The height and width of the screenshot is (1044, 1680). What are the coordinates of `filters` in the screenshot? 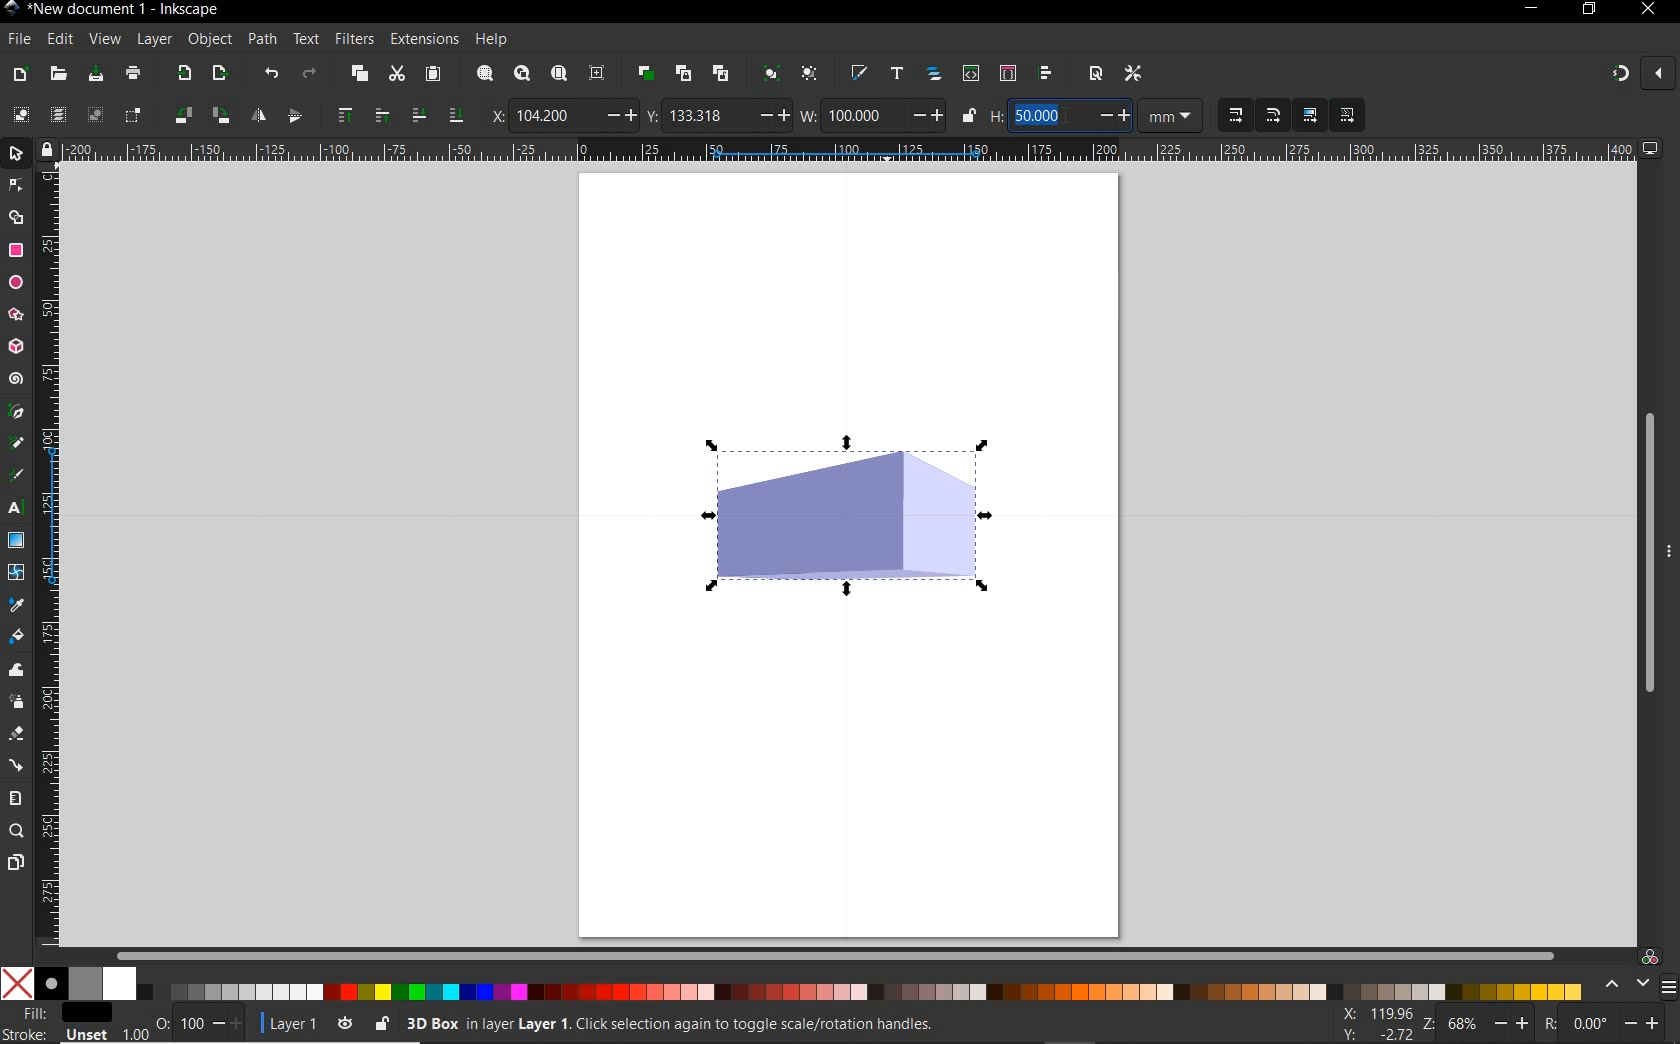 It's located at (356, 39).